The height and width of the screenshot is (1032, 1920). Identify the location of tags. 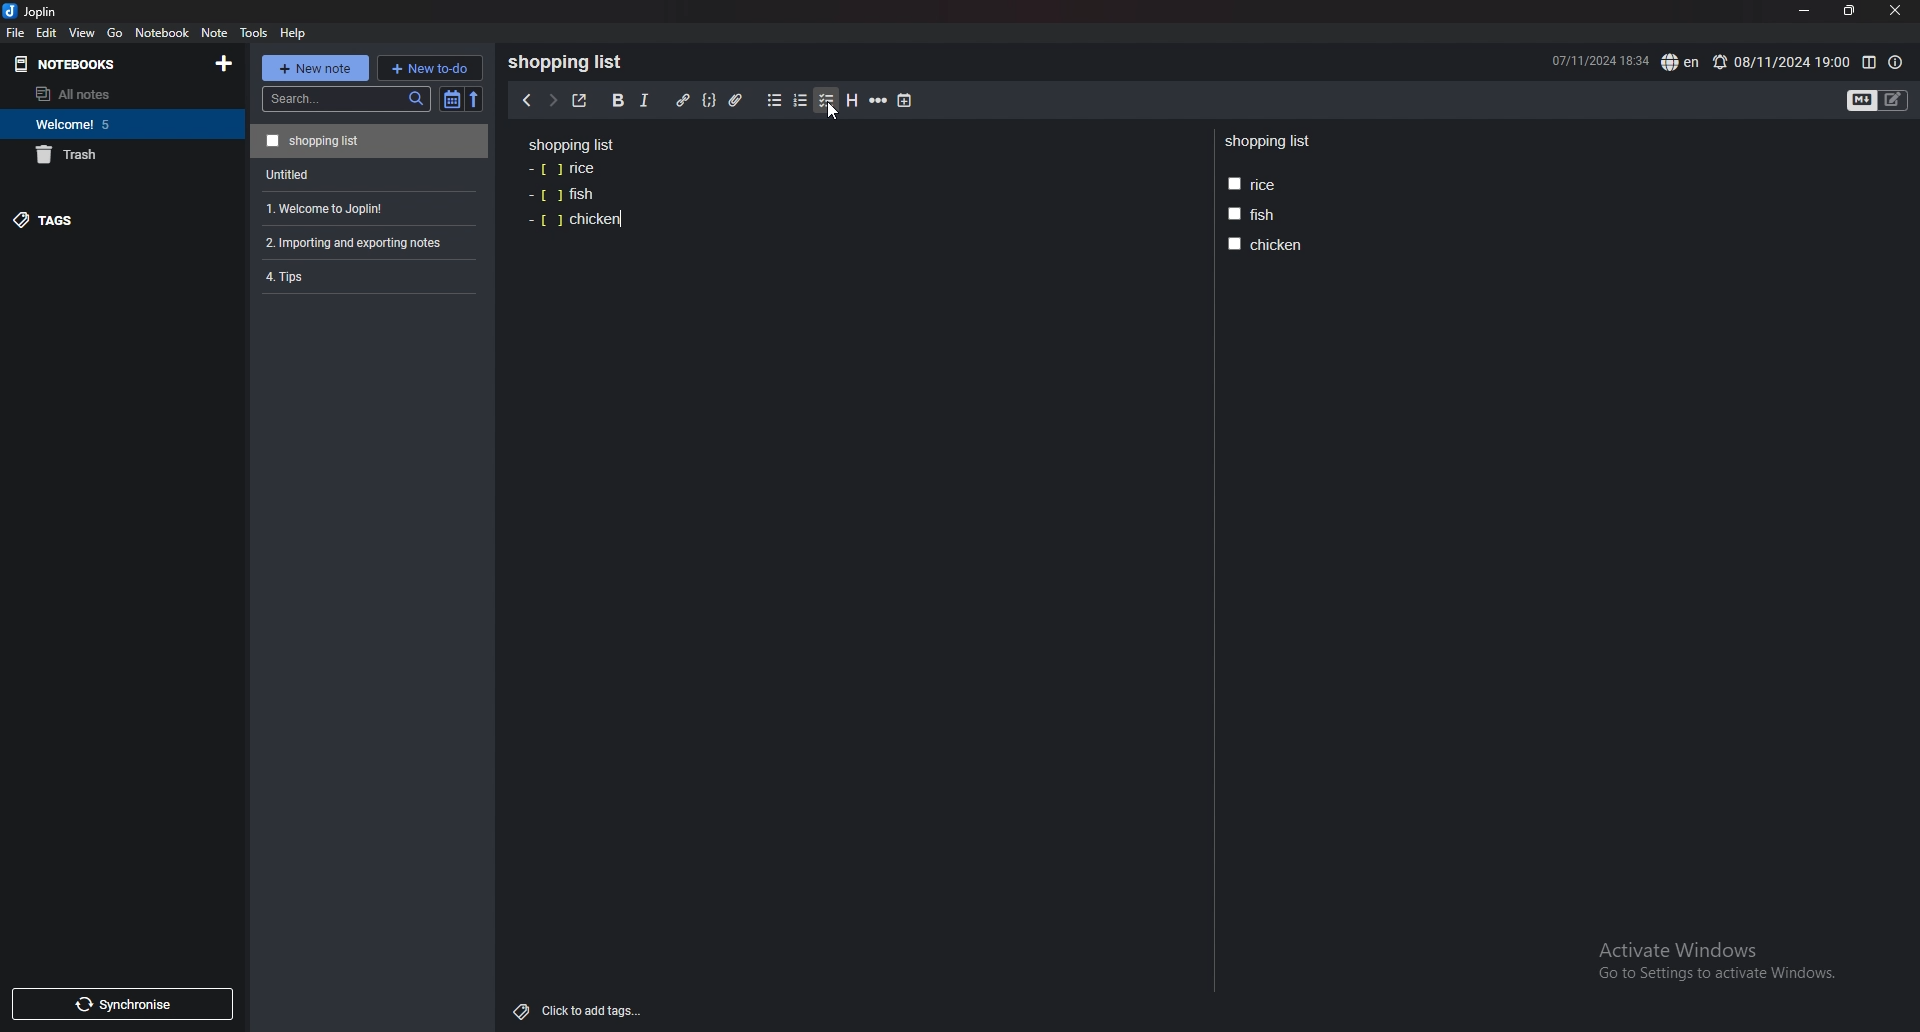
(107, 219).